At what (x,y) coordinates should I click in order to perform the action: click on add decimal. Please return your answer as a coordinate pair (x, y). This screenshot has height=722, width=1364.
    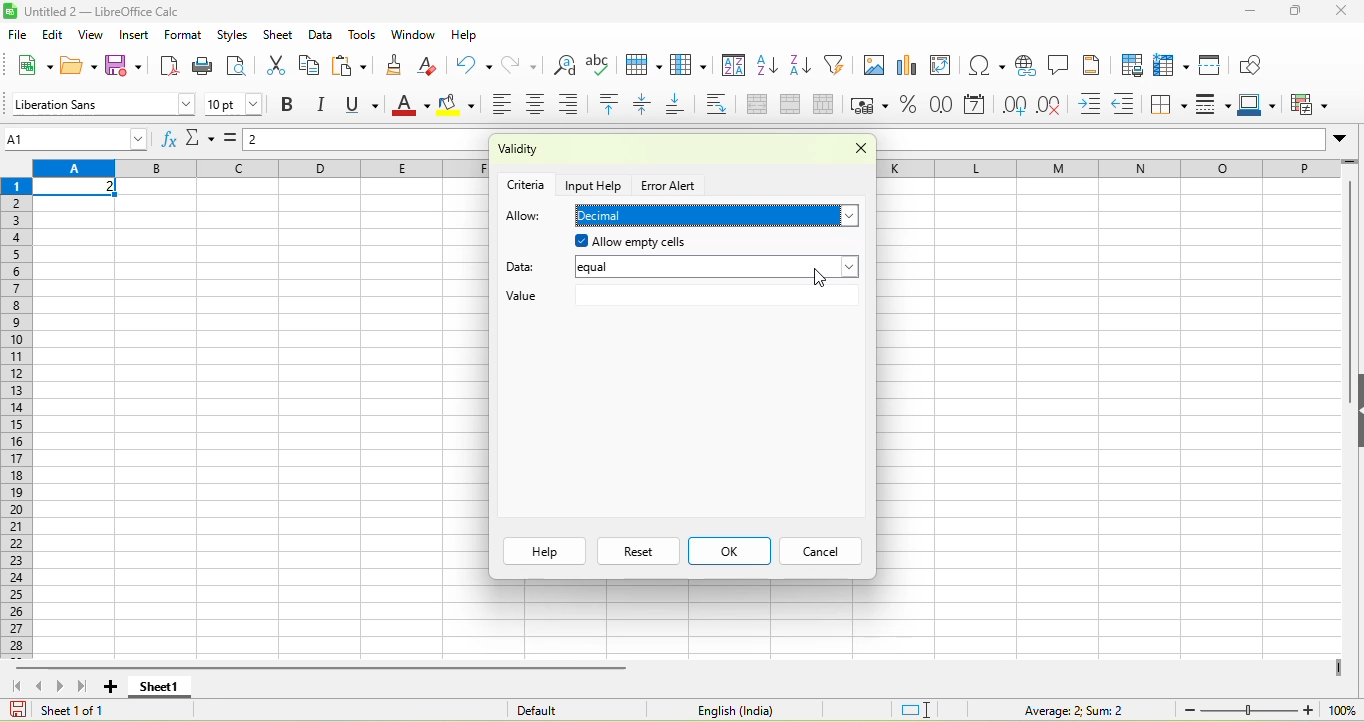
    Looking at the image, I should click on (1015, 105).